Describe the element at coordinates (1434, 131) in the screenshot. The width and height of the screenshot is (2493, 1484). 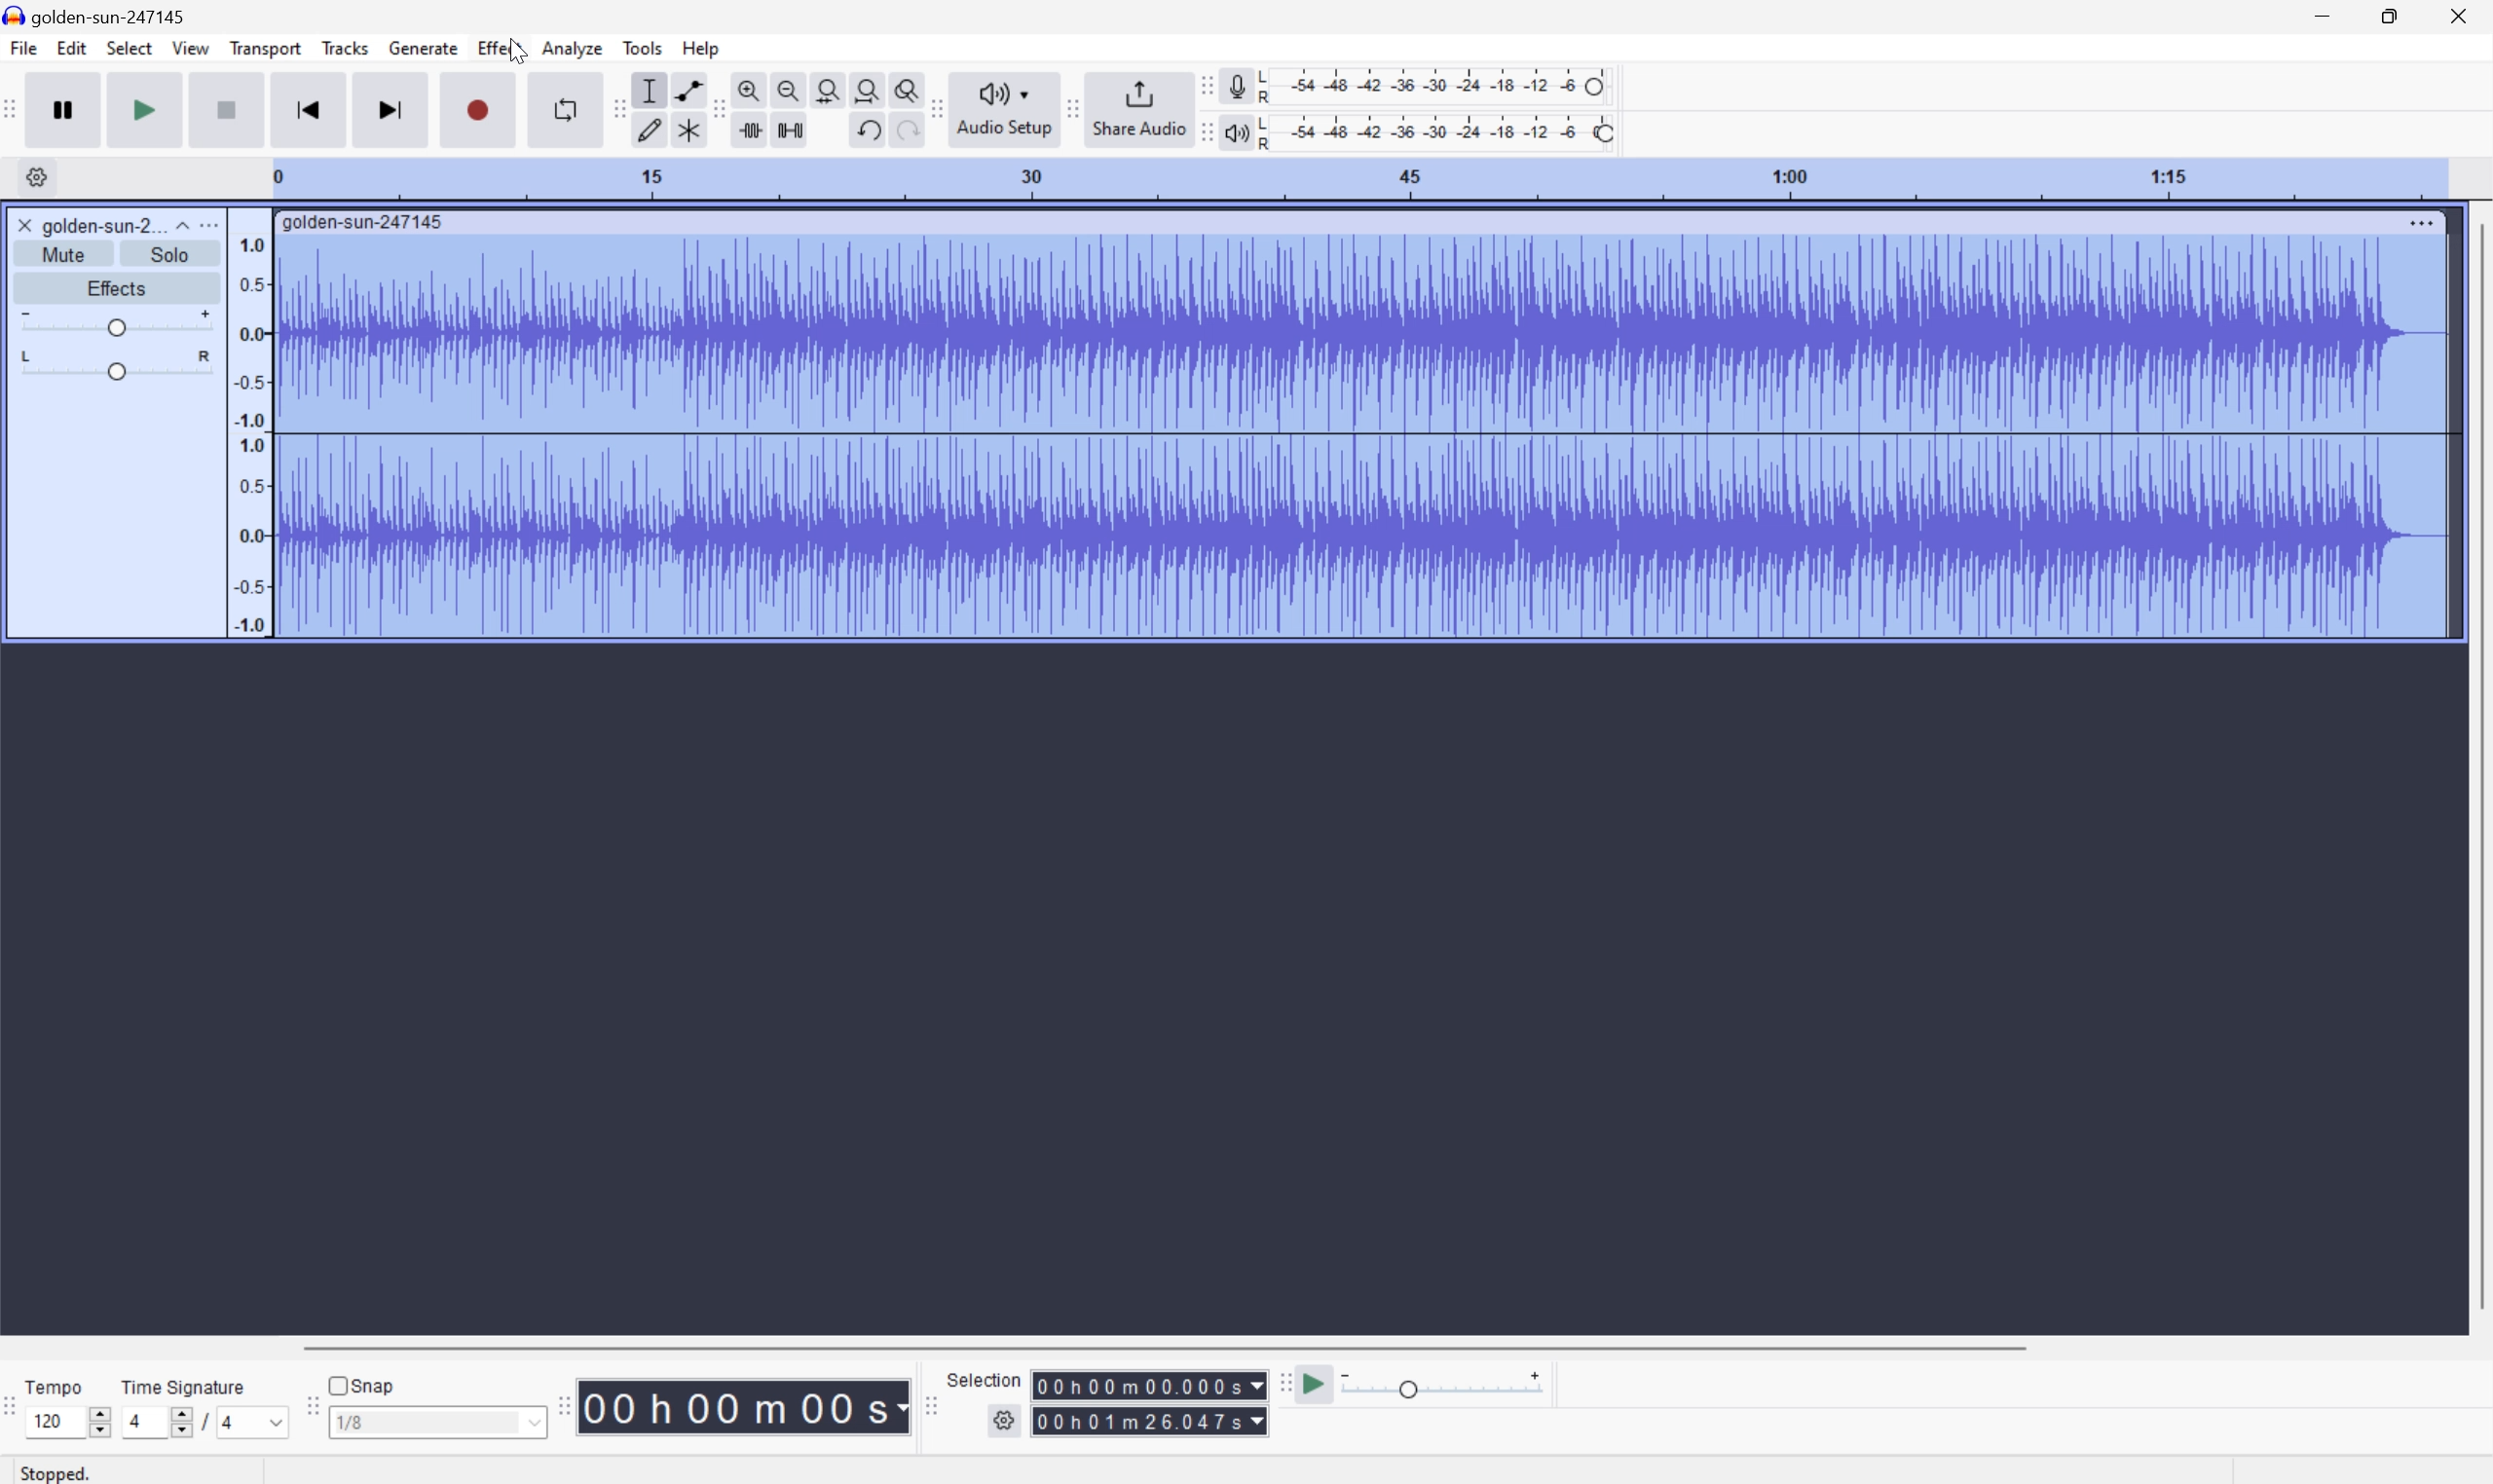
I see `Playback level: 100%` at that location.